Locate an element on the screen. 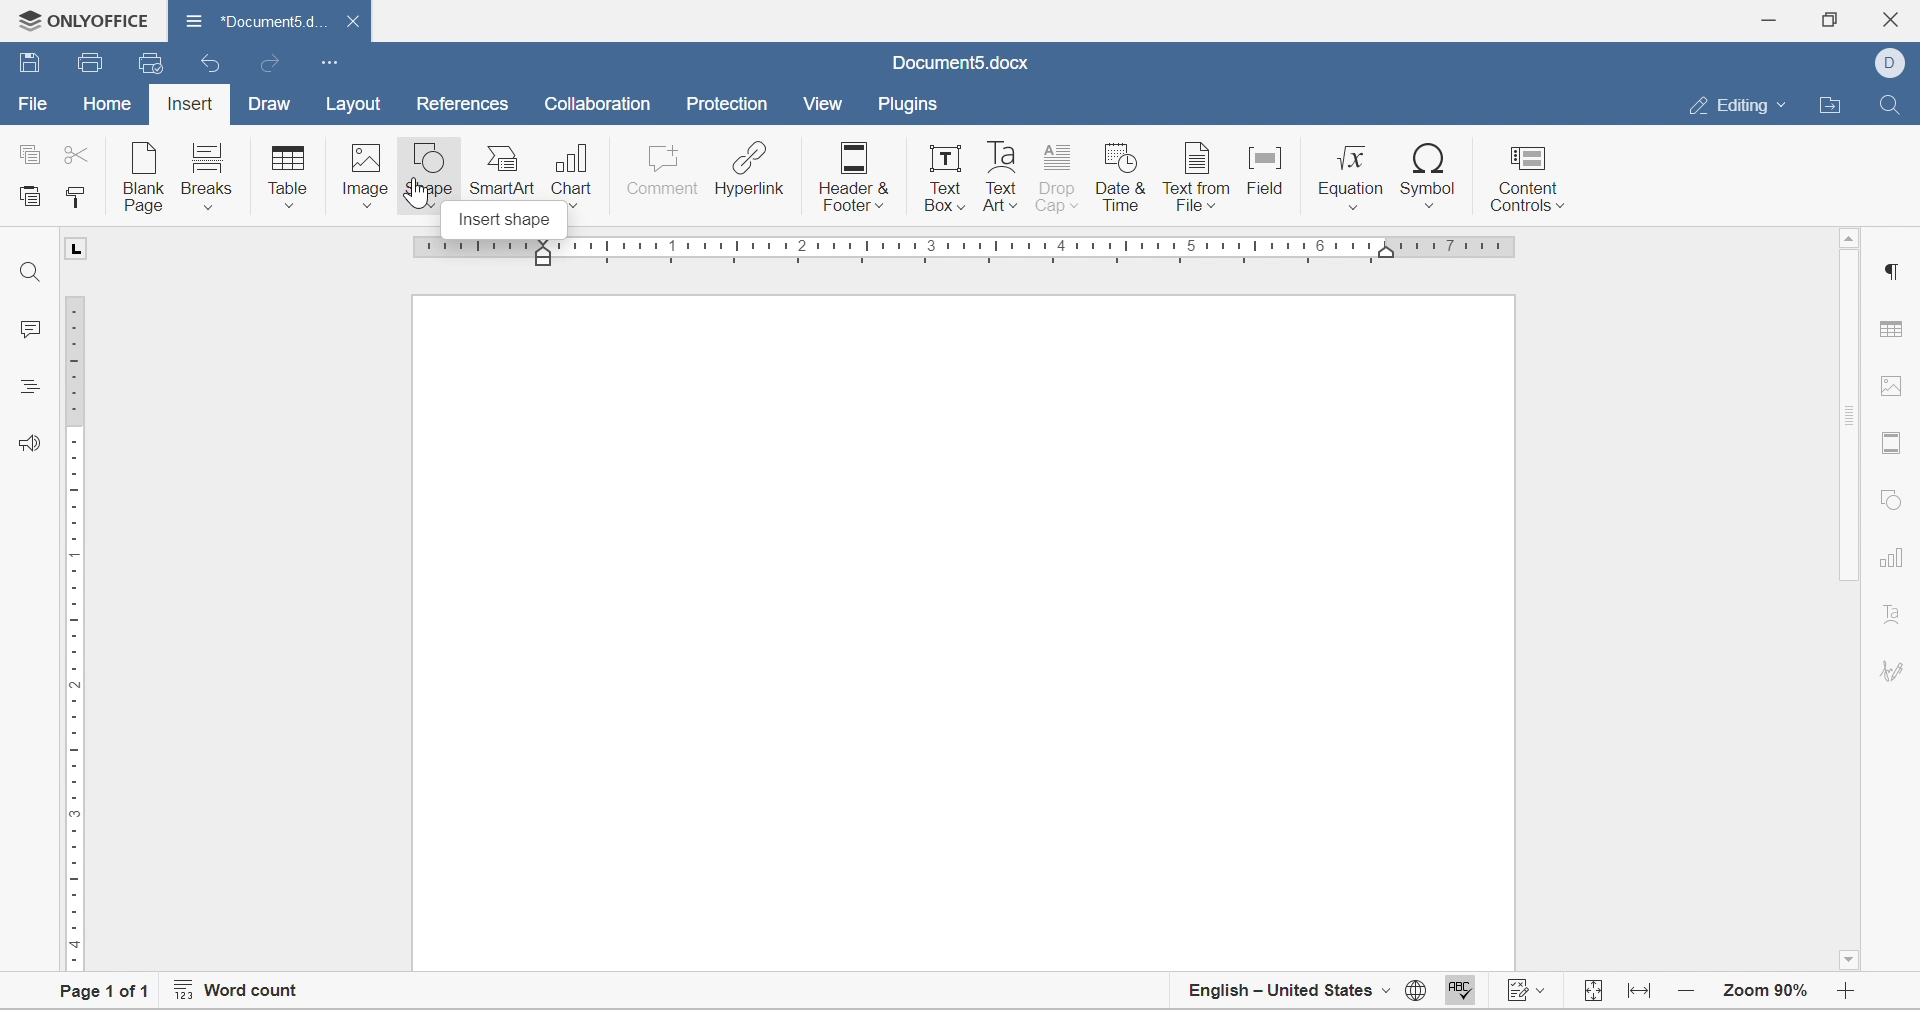 This screenshot has height=1010, width=1920. equation is located at coordinates (1350, 179).